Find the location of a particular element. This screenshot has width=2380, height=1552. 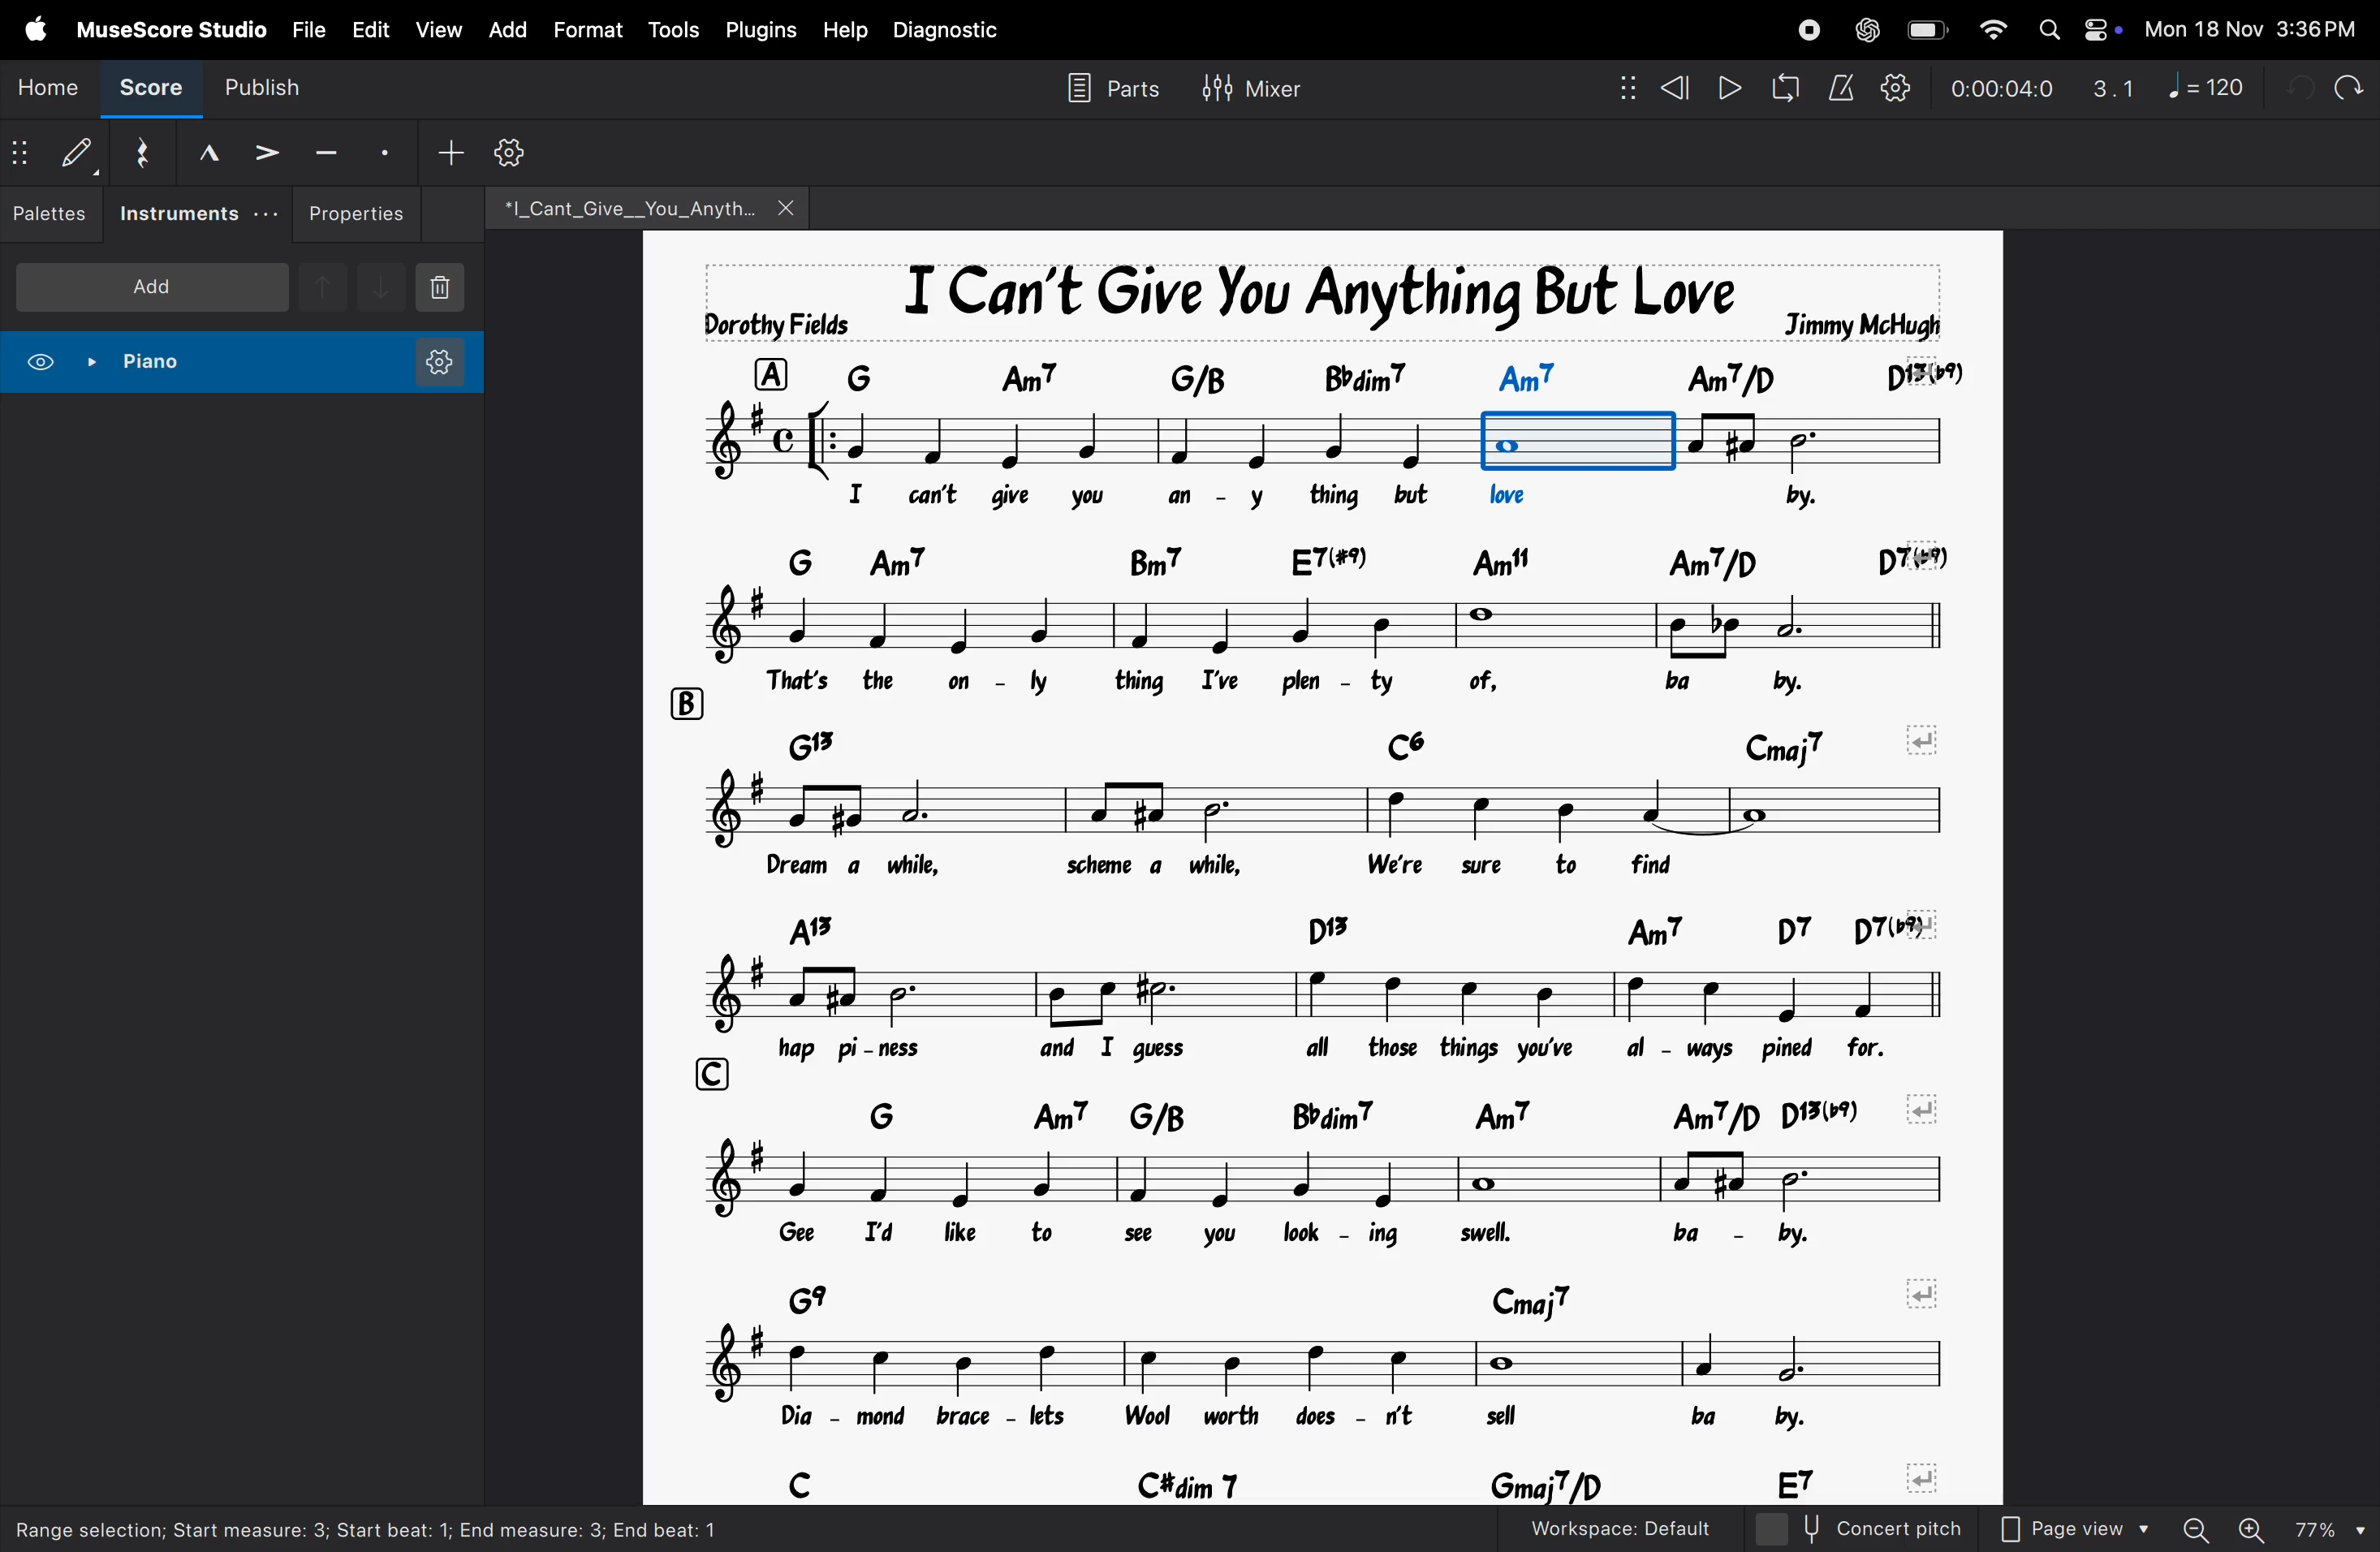

parts is located at coordinates (1109, 88).